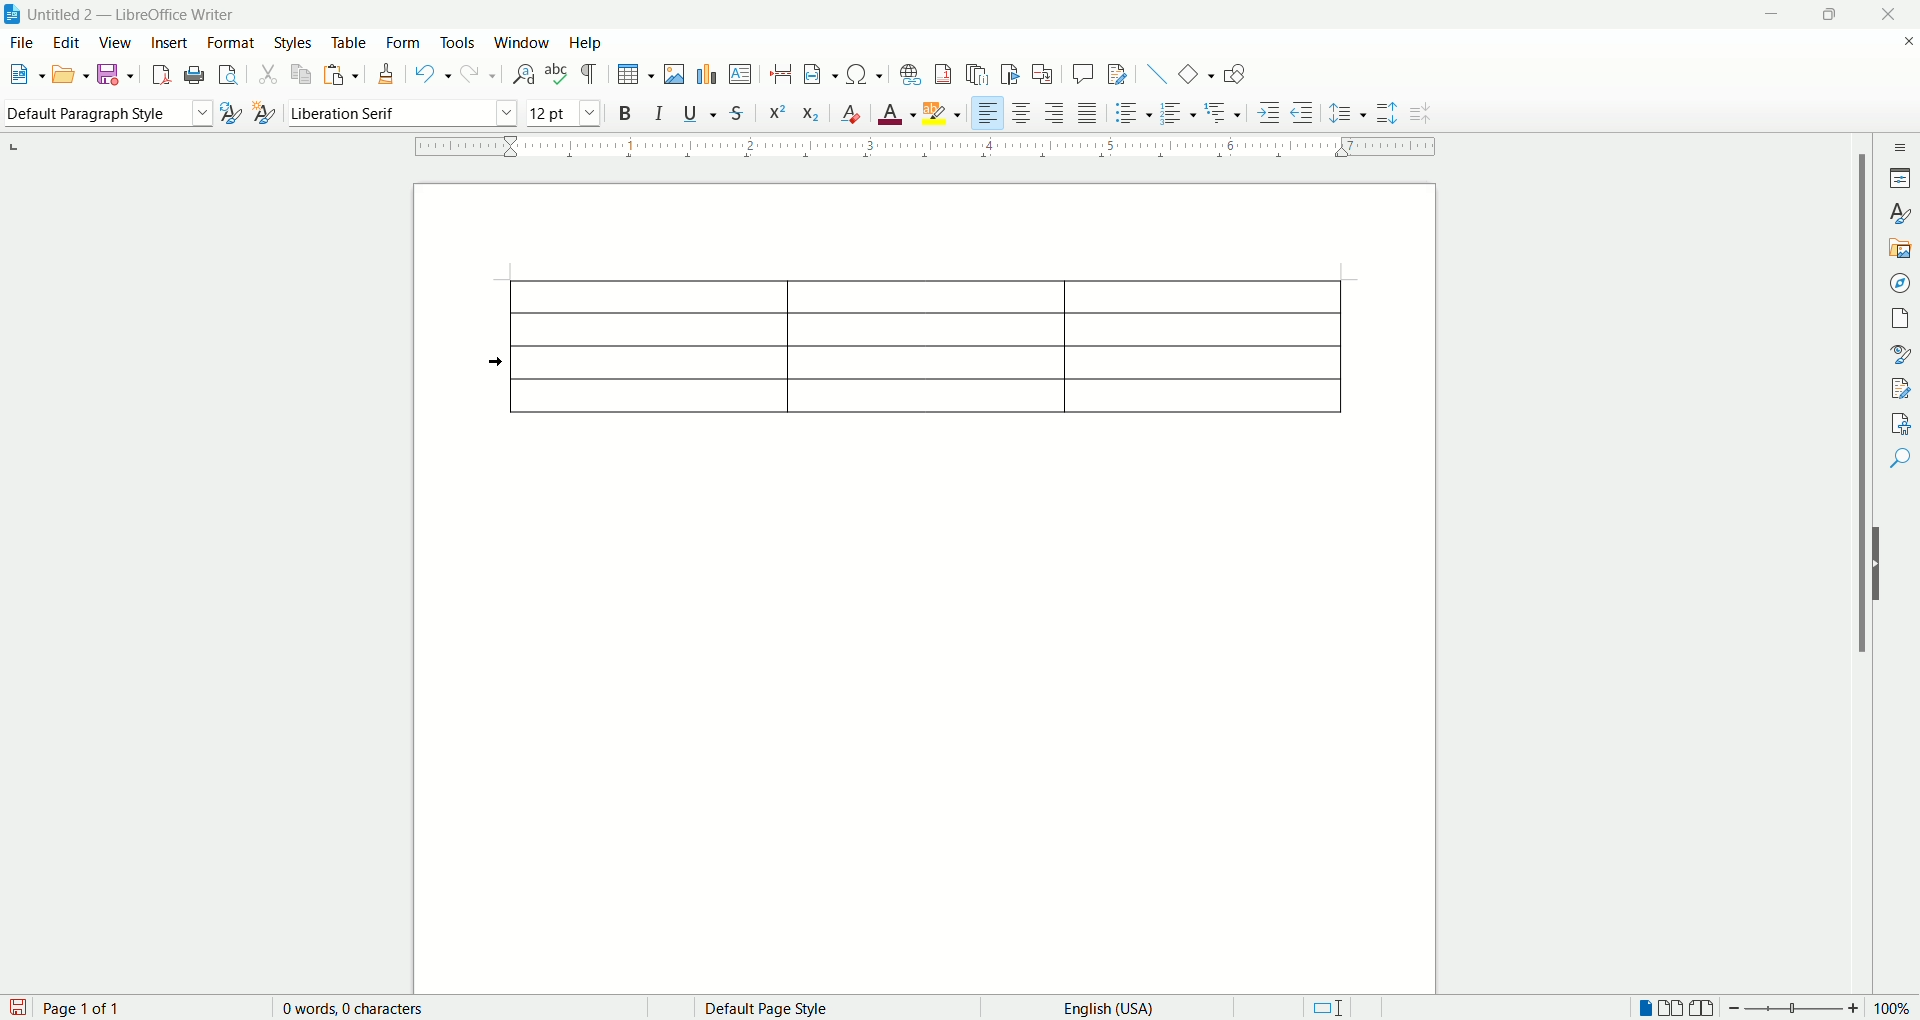  I want to click on font size, so click(566, 111).